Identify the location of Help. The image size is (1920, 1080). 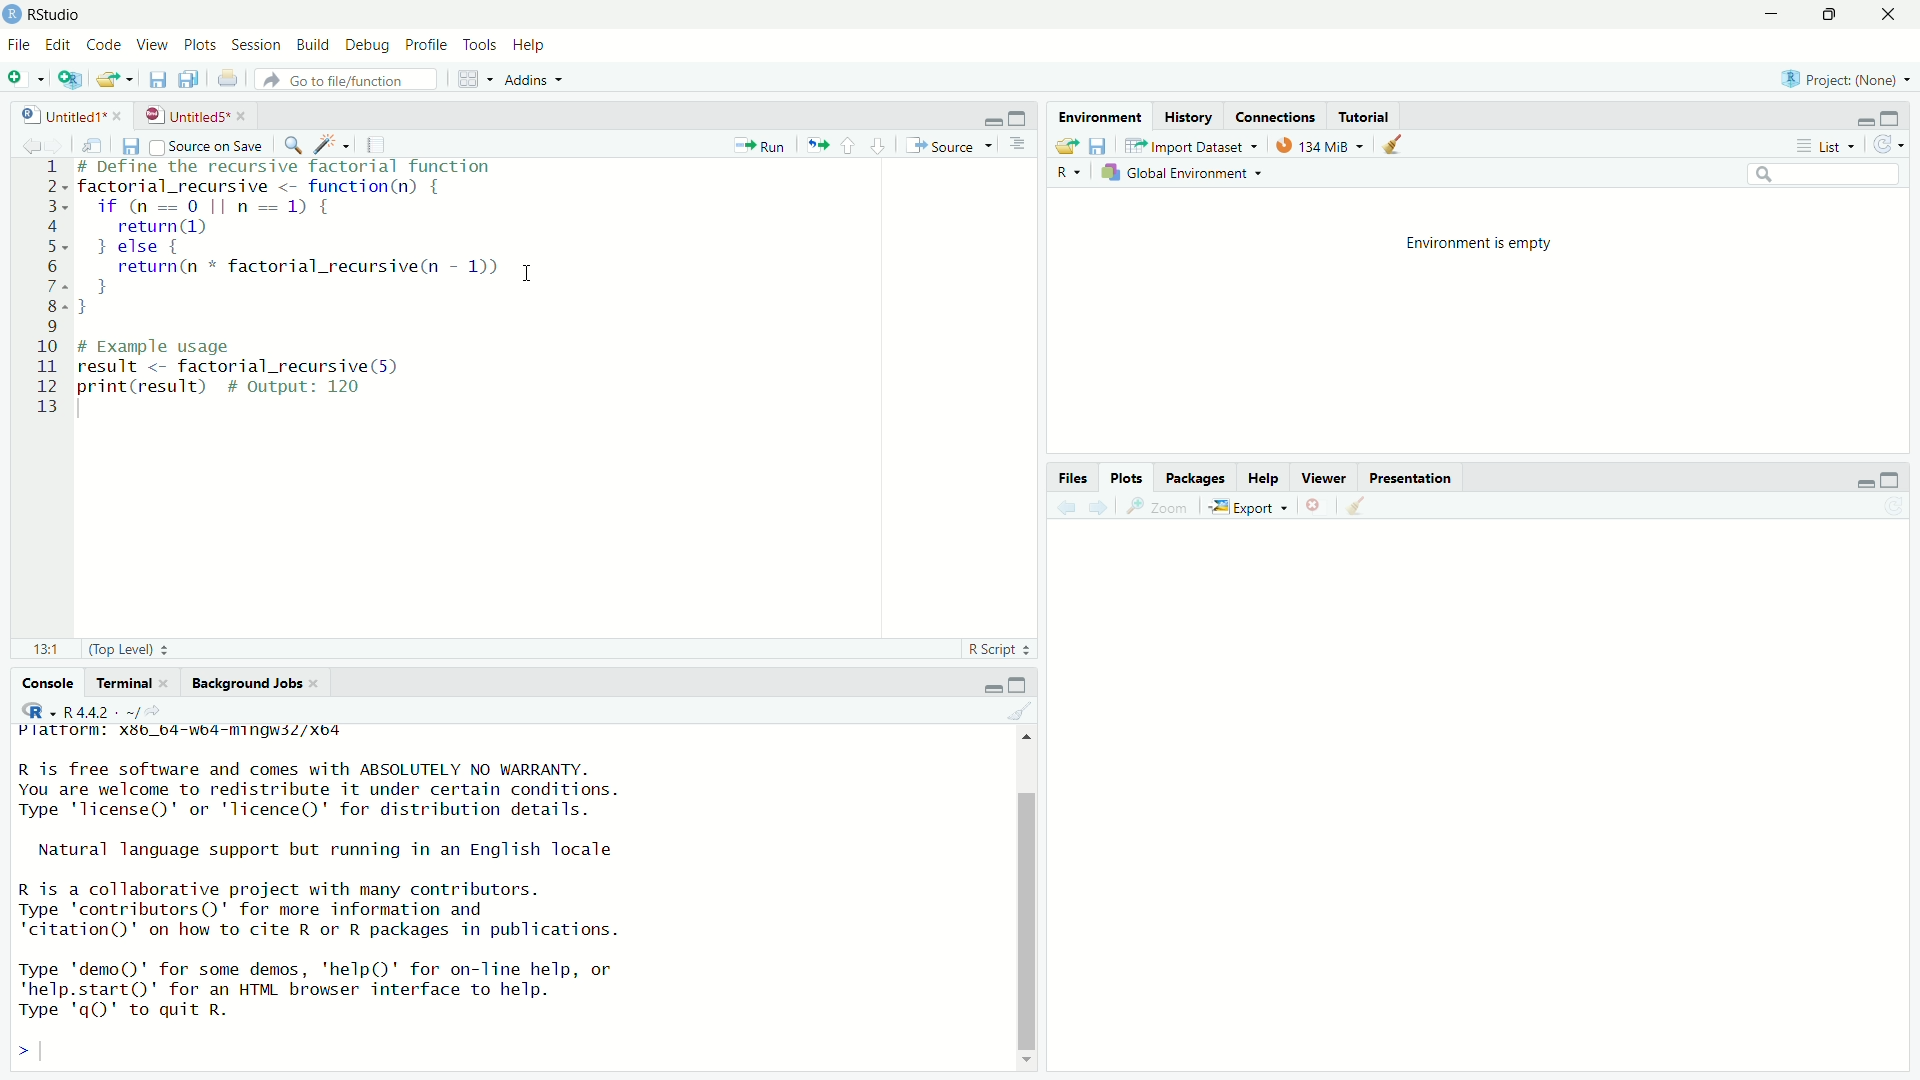
(530, 45).